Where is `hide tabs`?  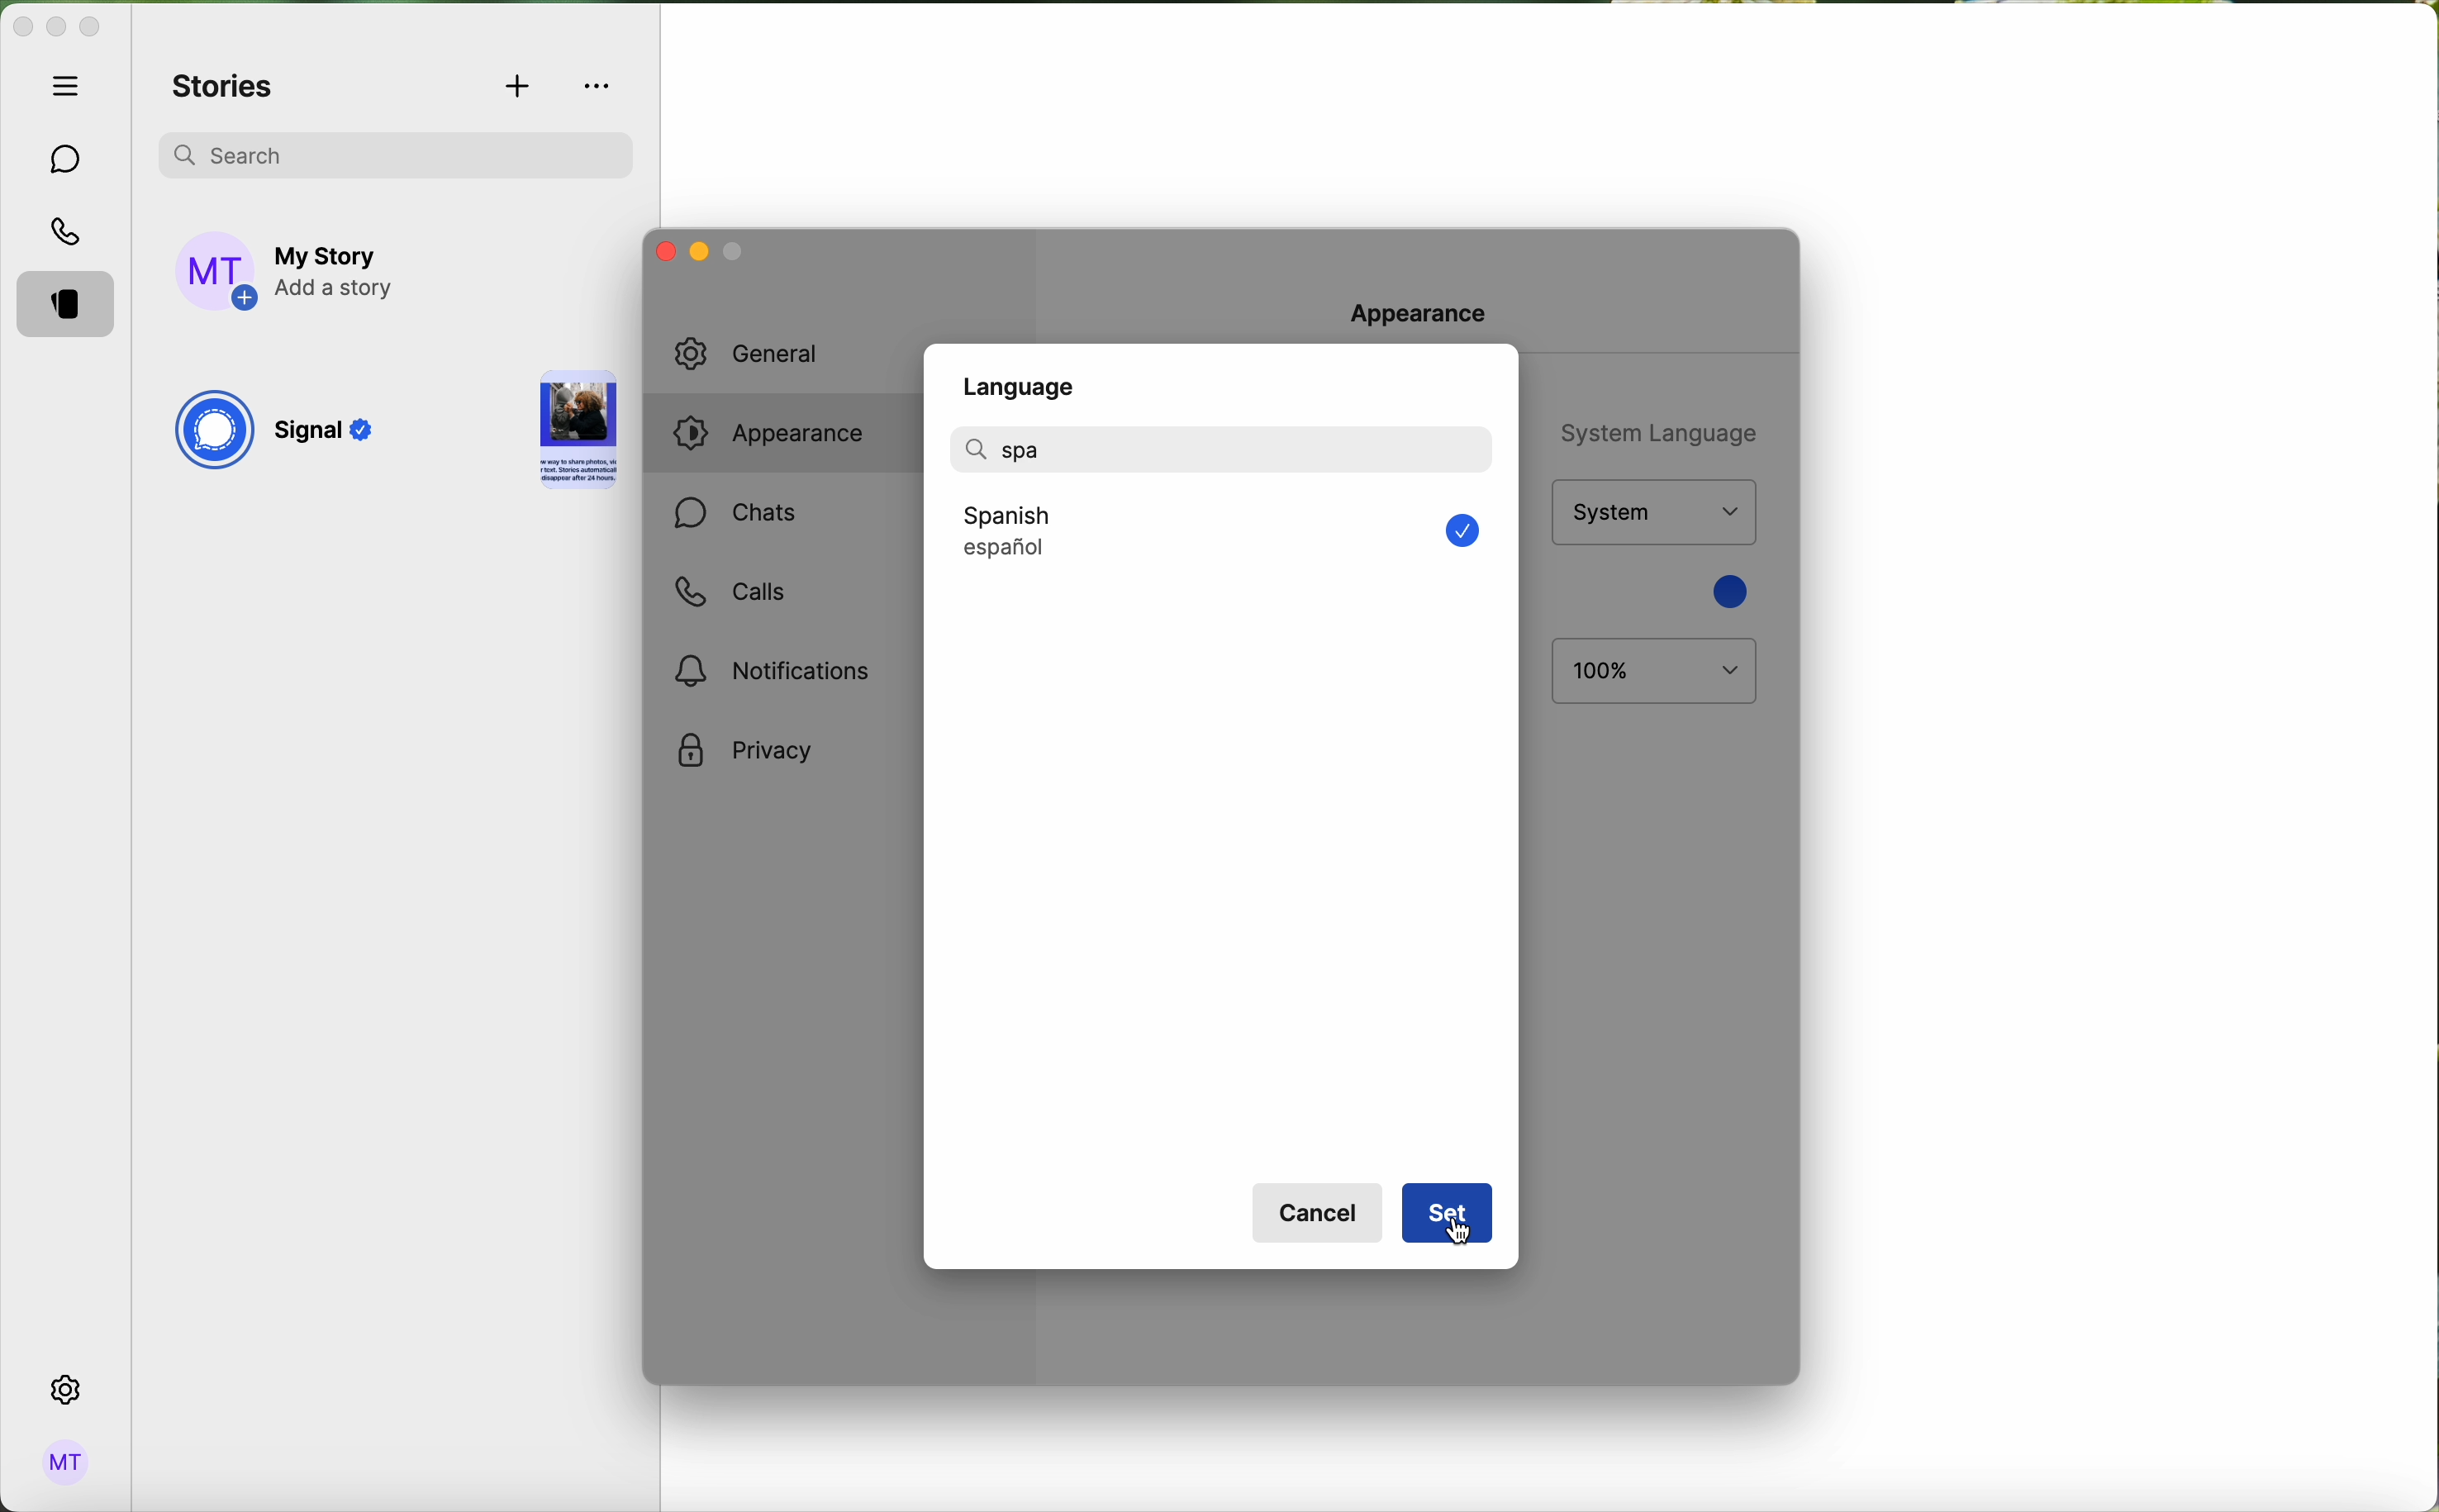 hide tabs is located at coordinates (71, 85).